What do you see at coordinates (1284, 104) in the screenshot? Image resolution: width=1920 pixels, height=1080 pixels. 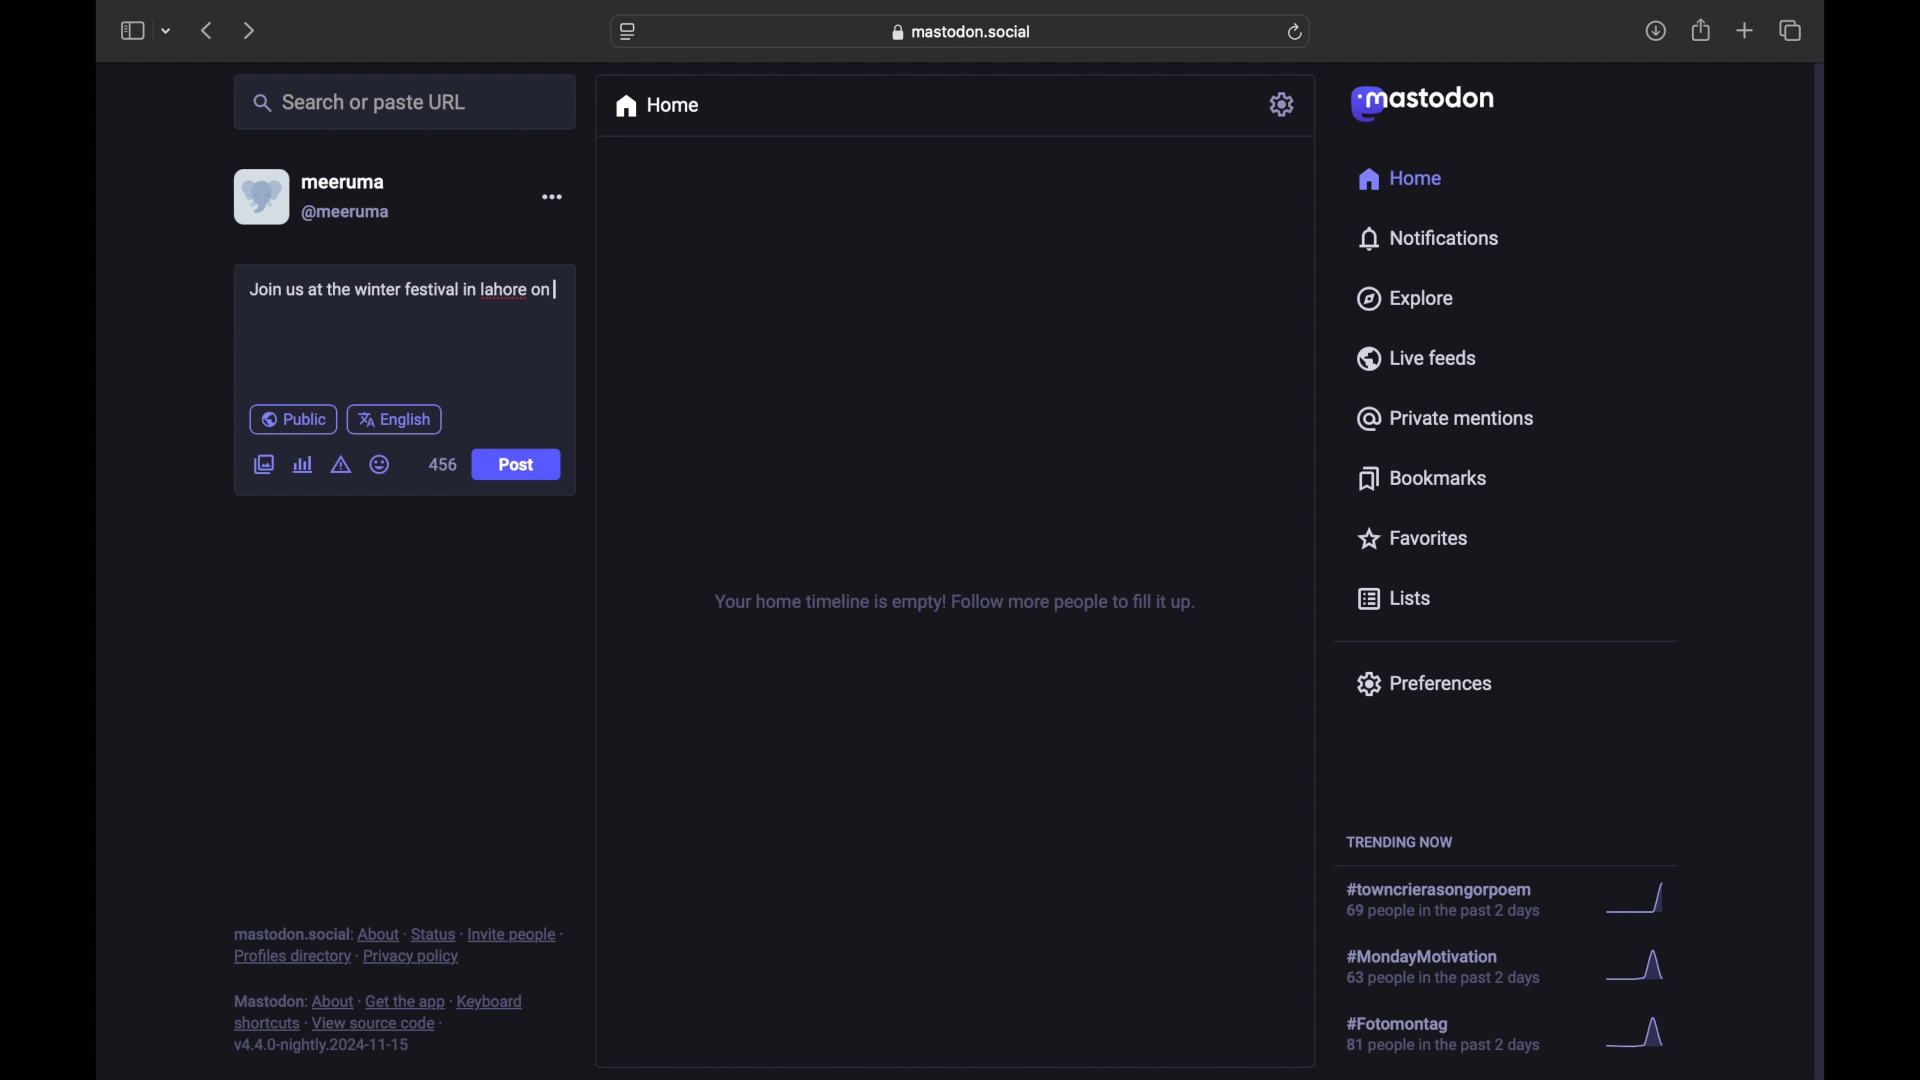 I see `settings` at bounding box center [1284, 104].